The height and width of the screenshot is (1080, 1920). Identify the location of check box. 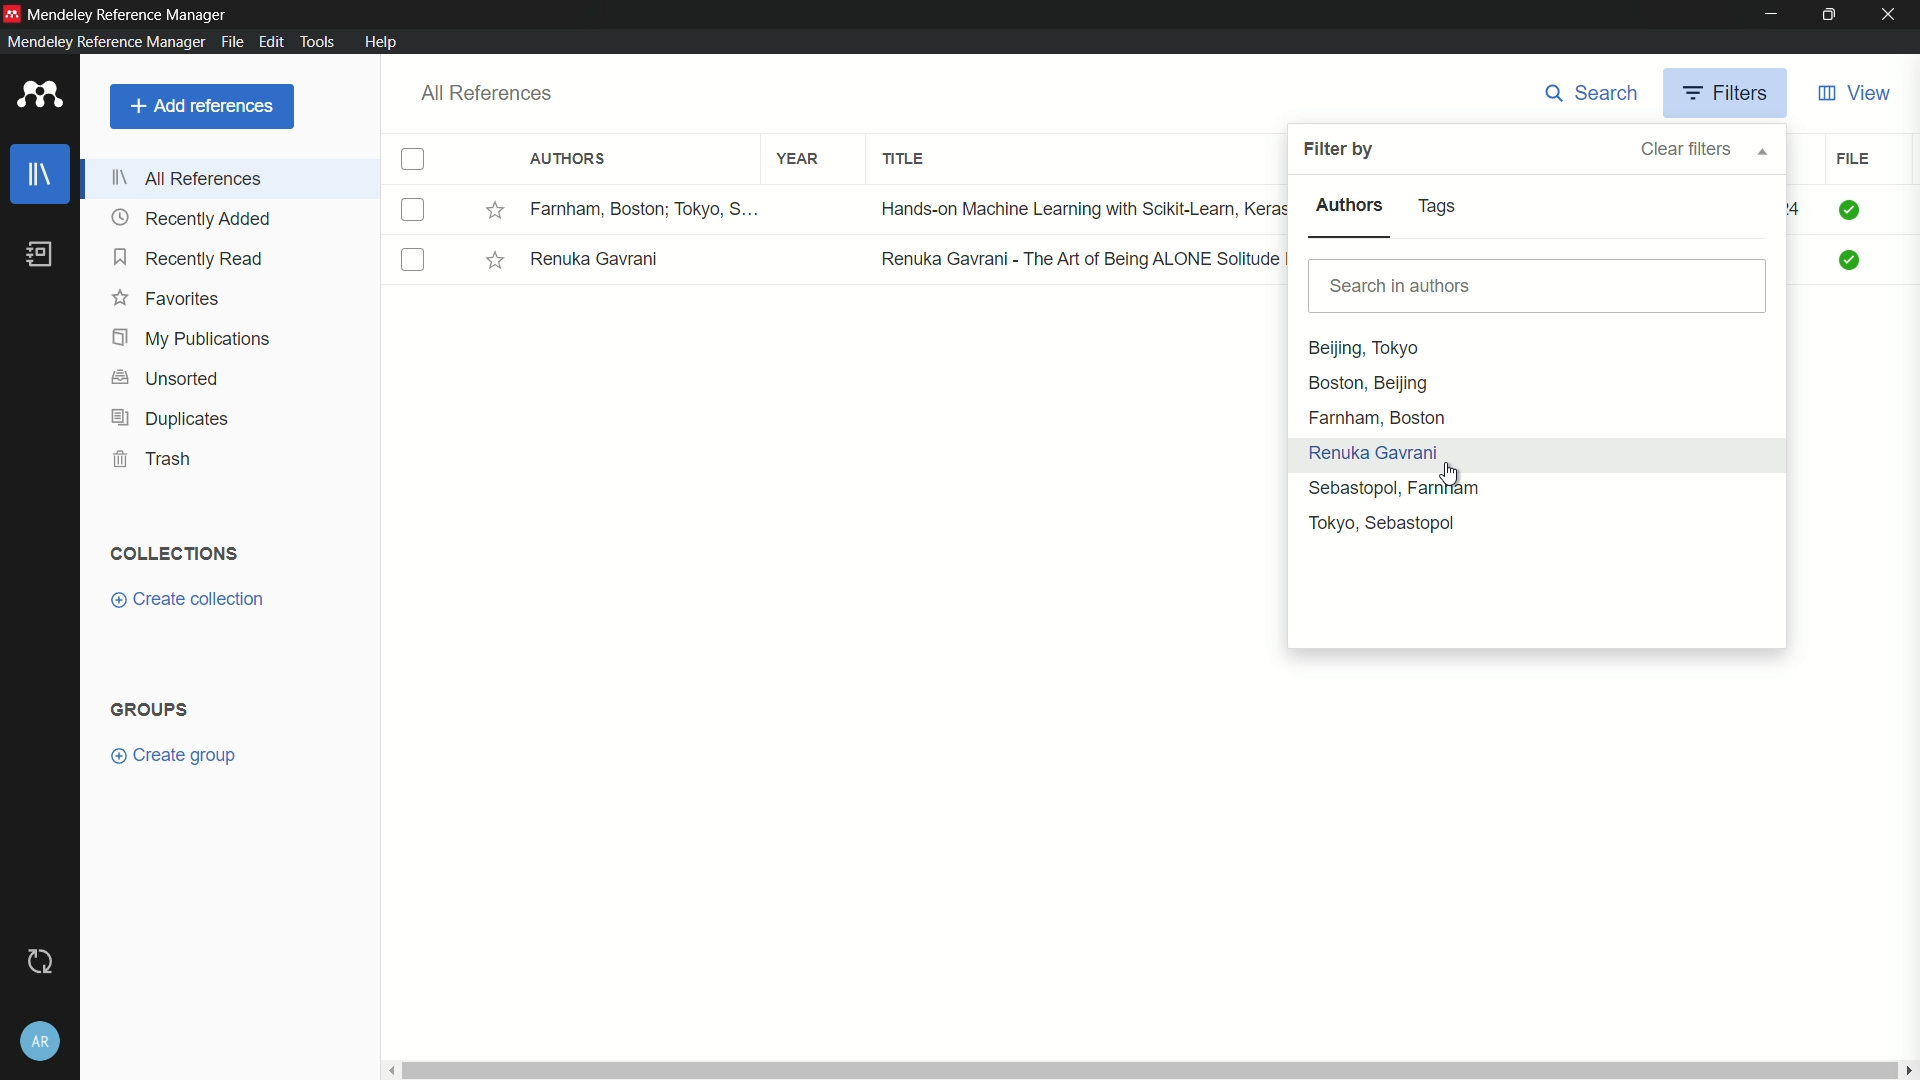
(413, 210).